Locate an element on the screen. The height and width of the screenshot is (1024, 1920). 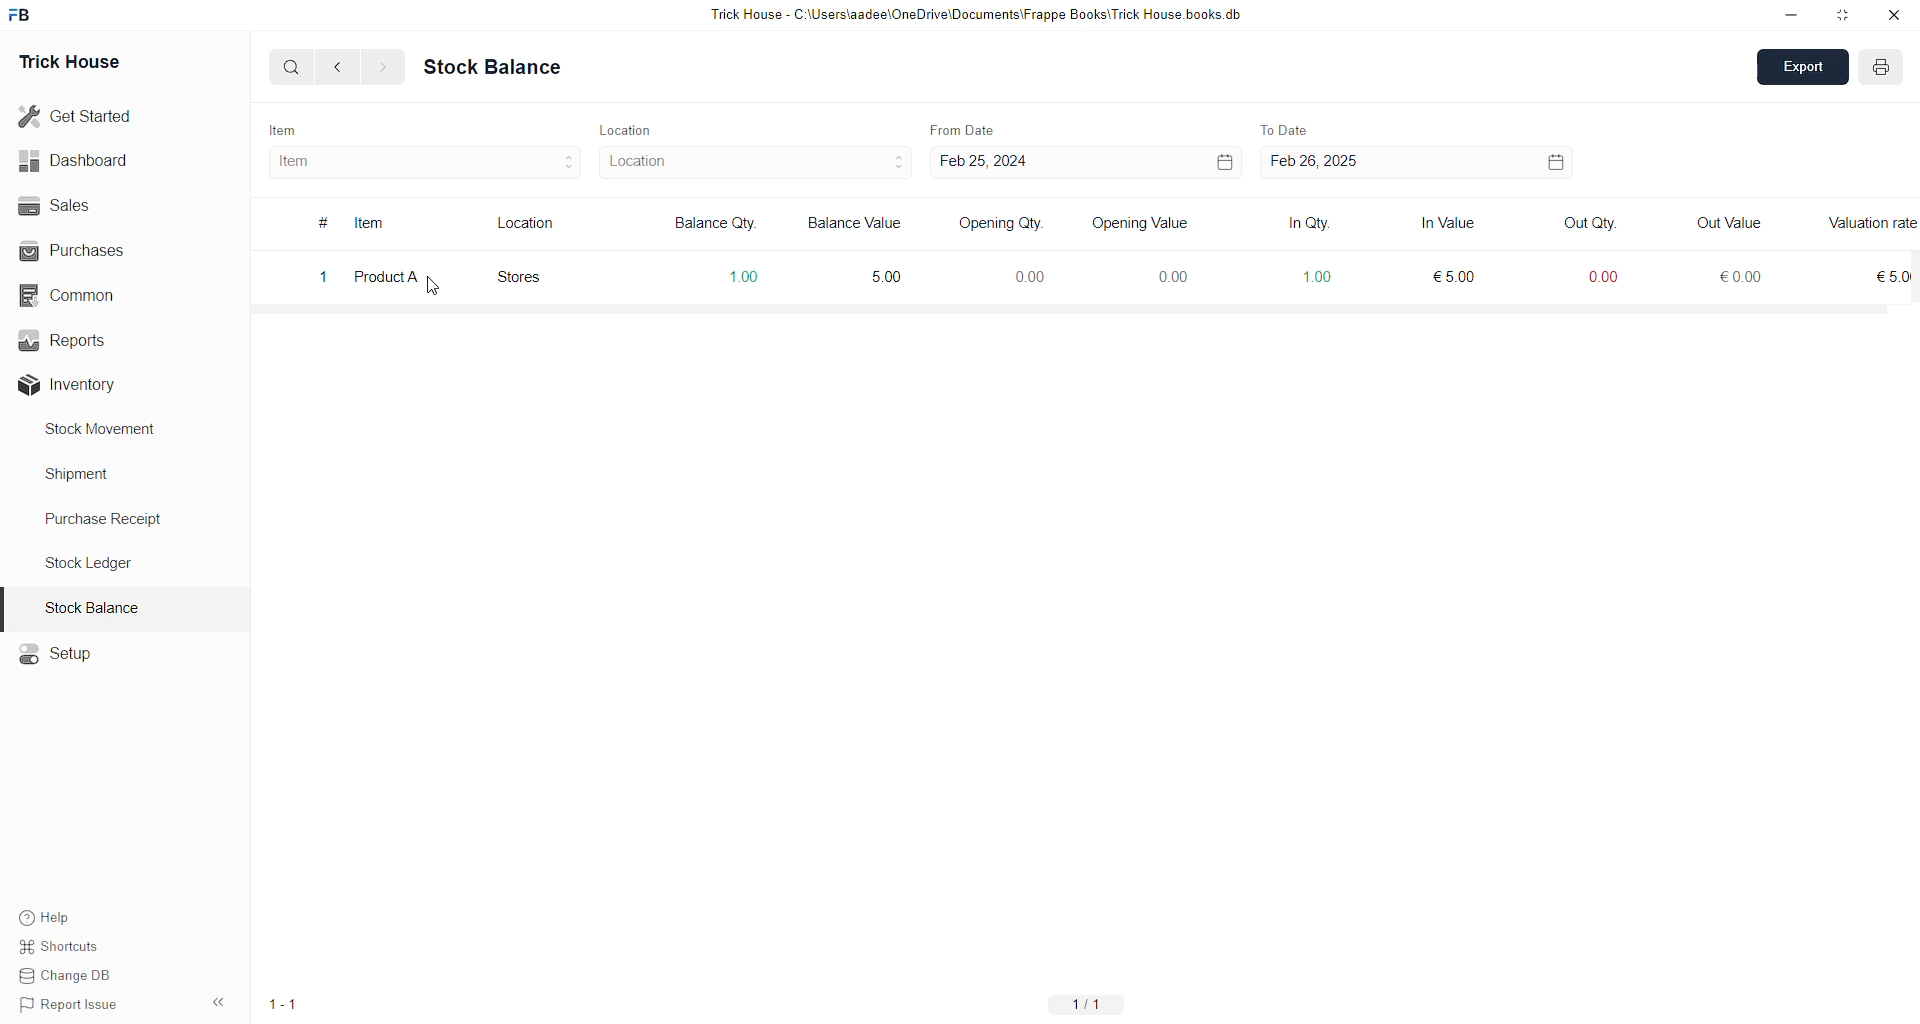
Add is located at coordinates (1881, 68).